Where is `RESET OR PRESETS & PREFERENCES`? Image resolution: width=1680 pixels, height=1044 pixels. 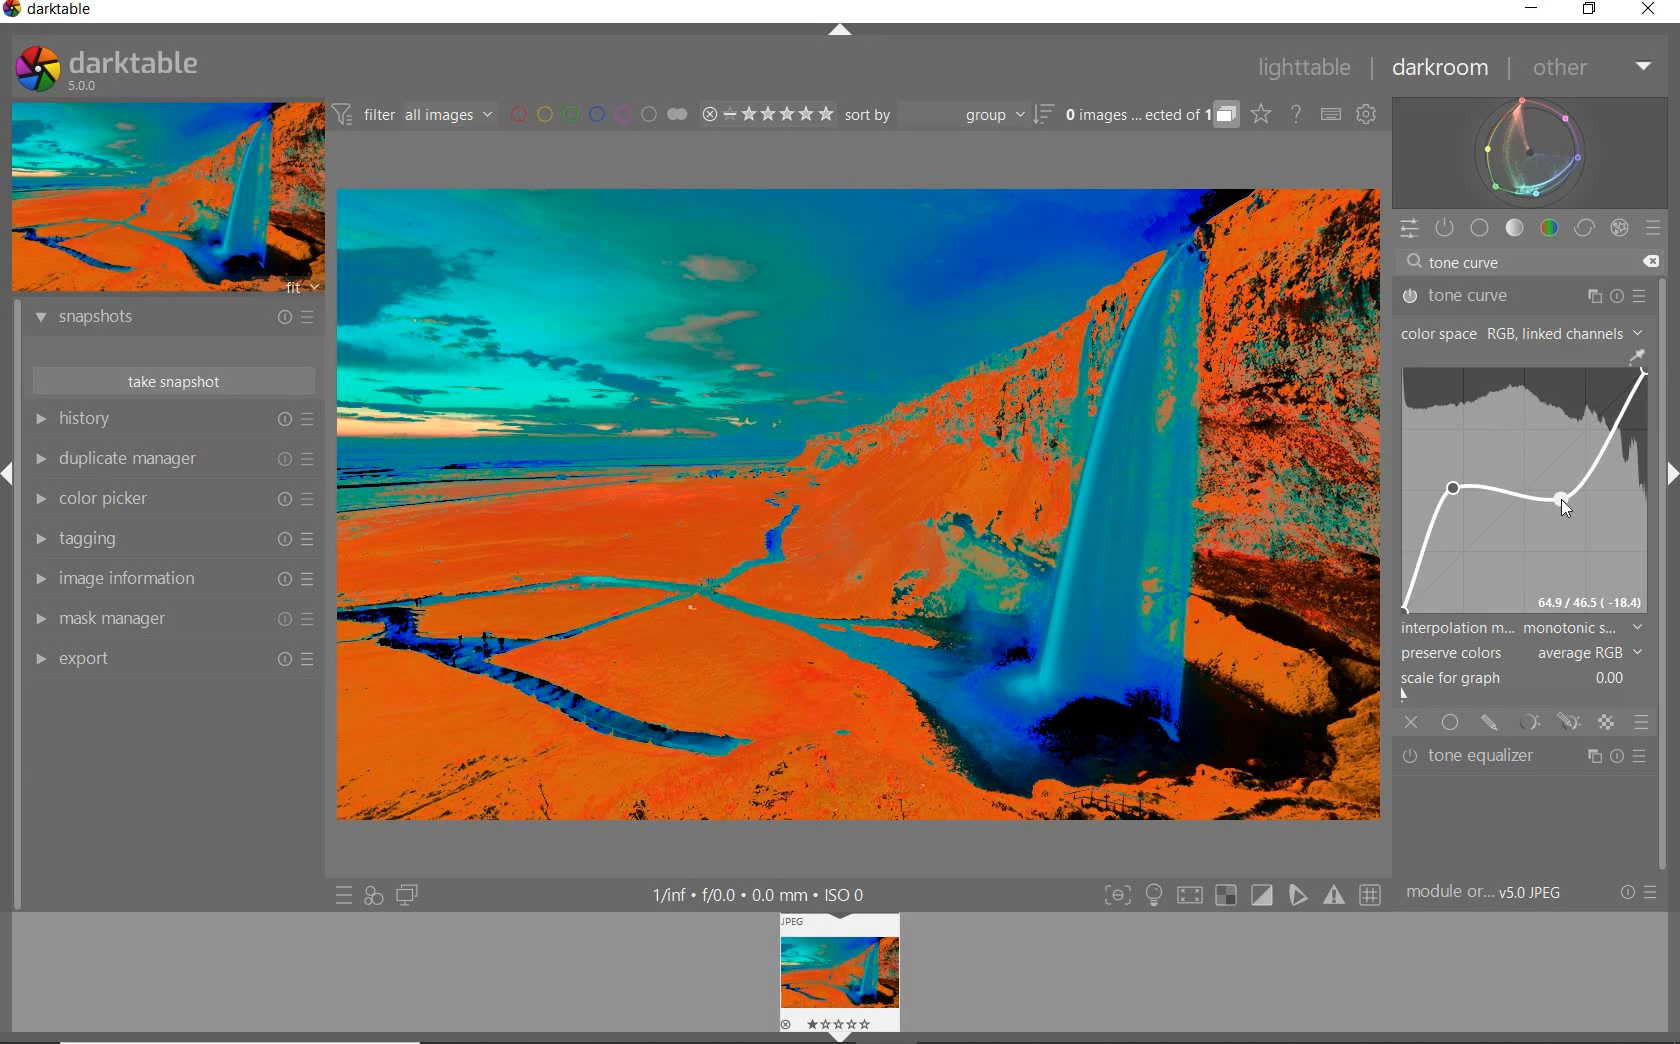
RESET OR PRESETS & PREFERENCES is located at coordinates (1638, 894).